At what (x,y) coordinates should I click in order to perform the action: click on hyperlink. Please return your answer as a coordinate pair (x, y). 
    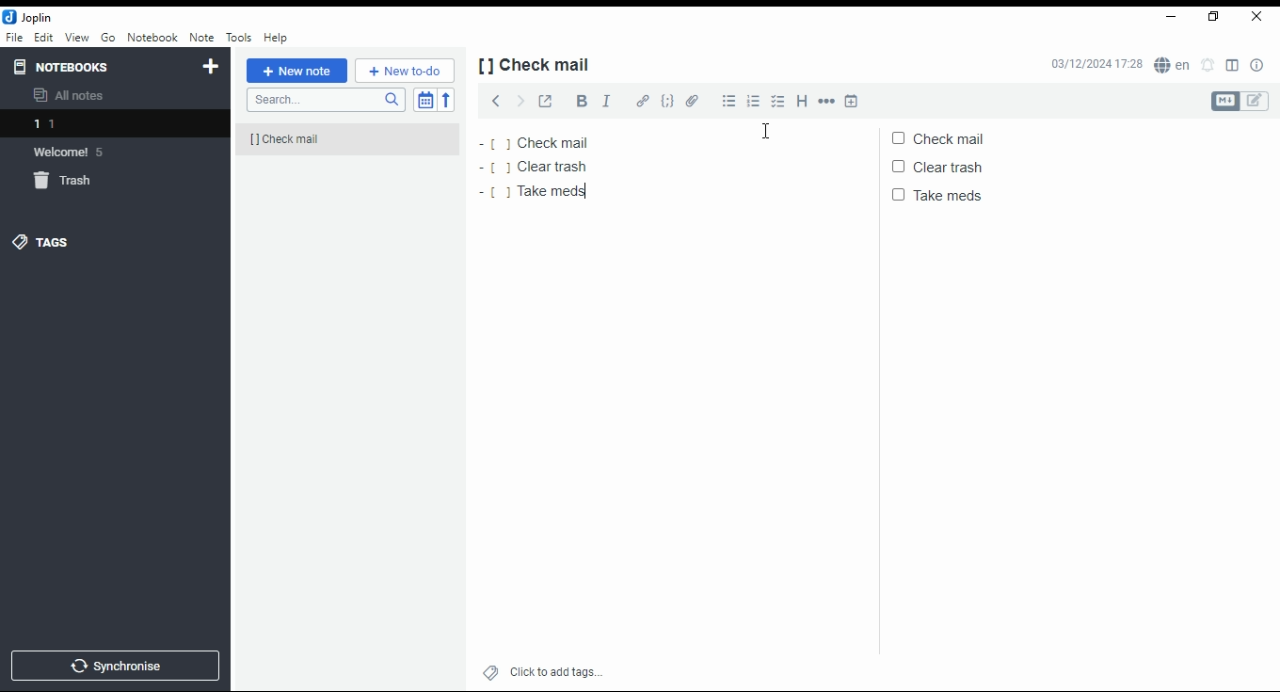
    Looking at the image, I should click on (642, 101).